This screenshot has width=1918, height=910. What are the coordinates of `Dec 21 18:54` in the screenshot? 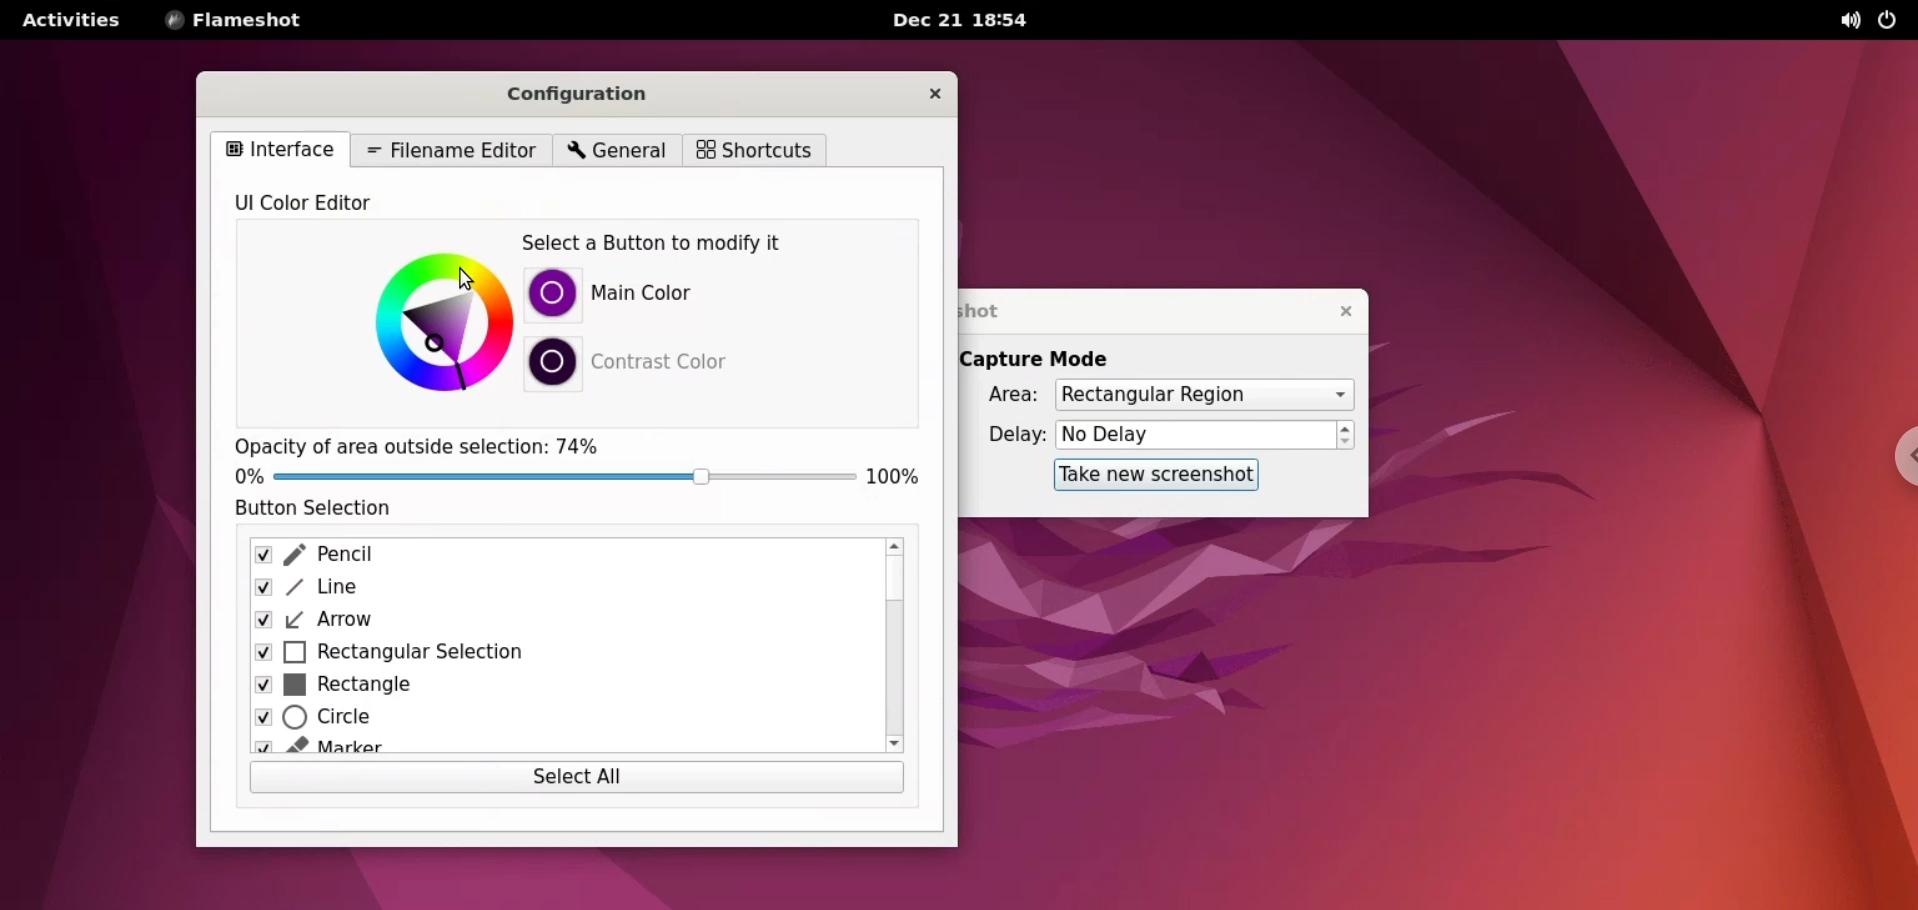 It's located at (969, 19).